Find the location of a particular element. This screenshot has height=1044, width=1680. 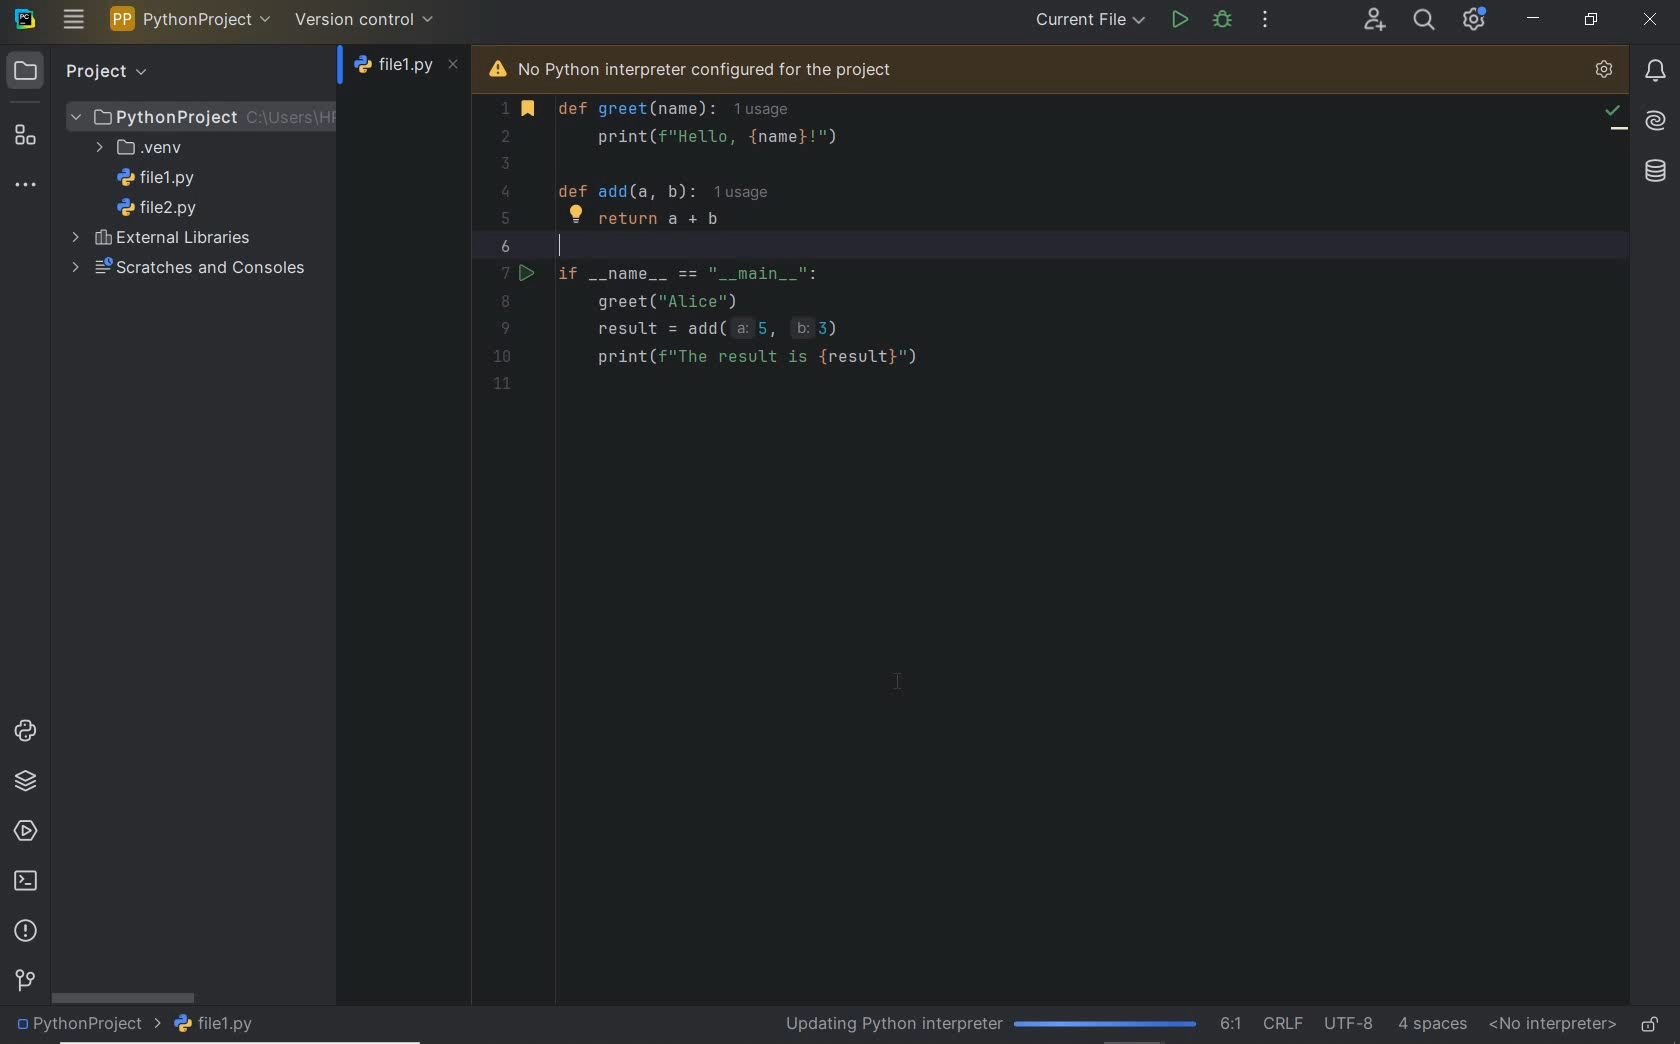

AI Assistant is located at coordinates (1653, 119).